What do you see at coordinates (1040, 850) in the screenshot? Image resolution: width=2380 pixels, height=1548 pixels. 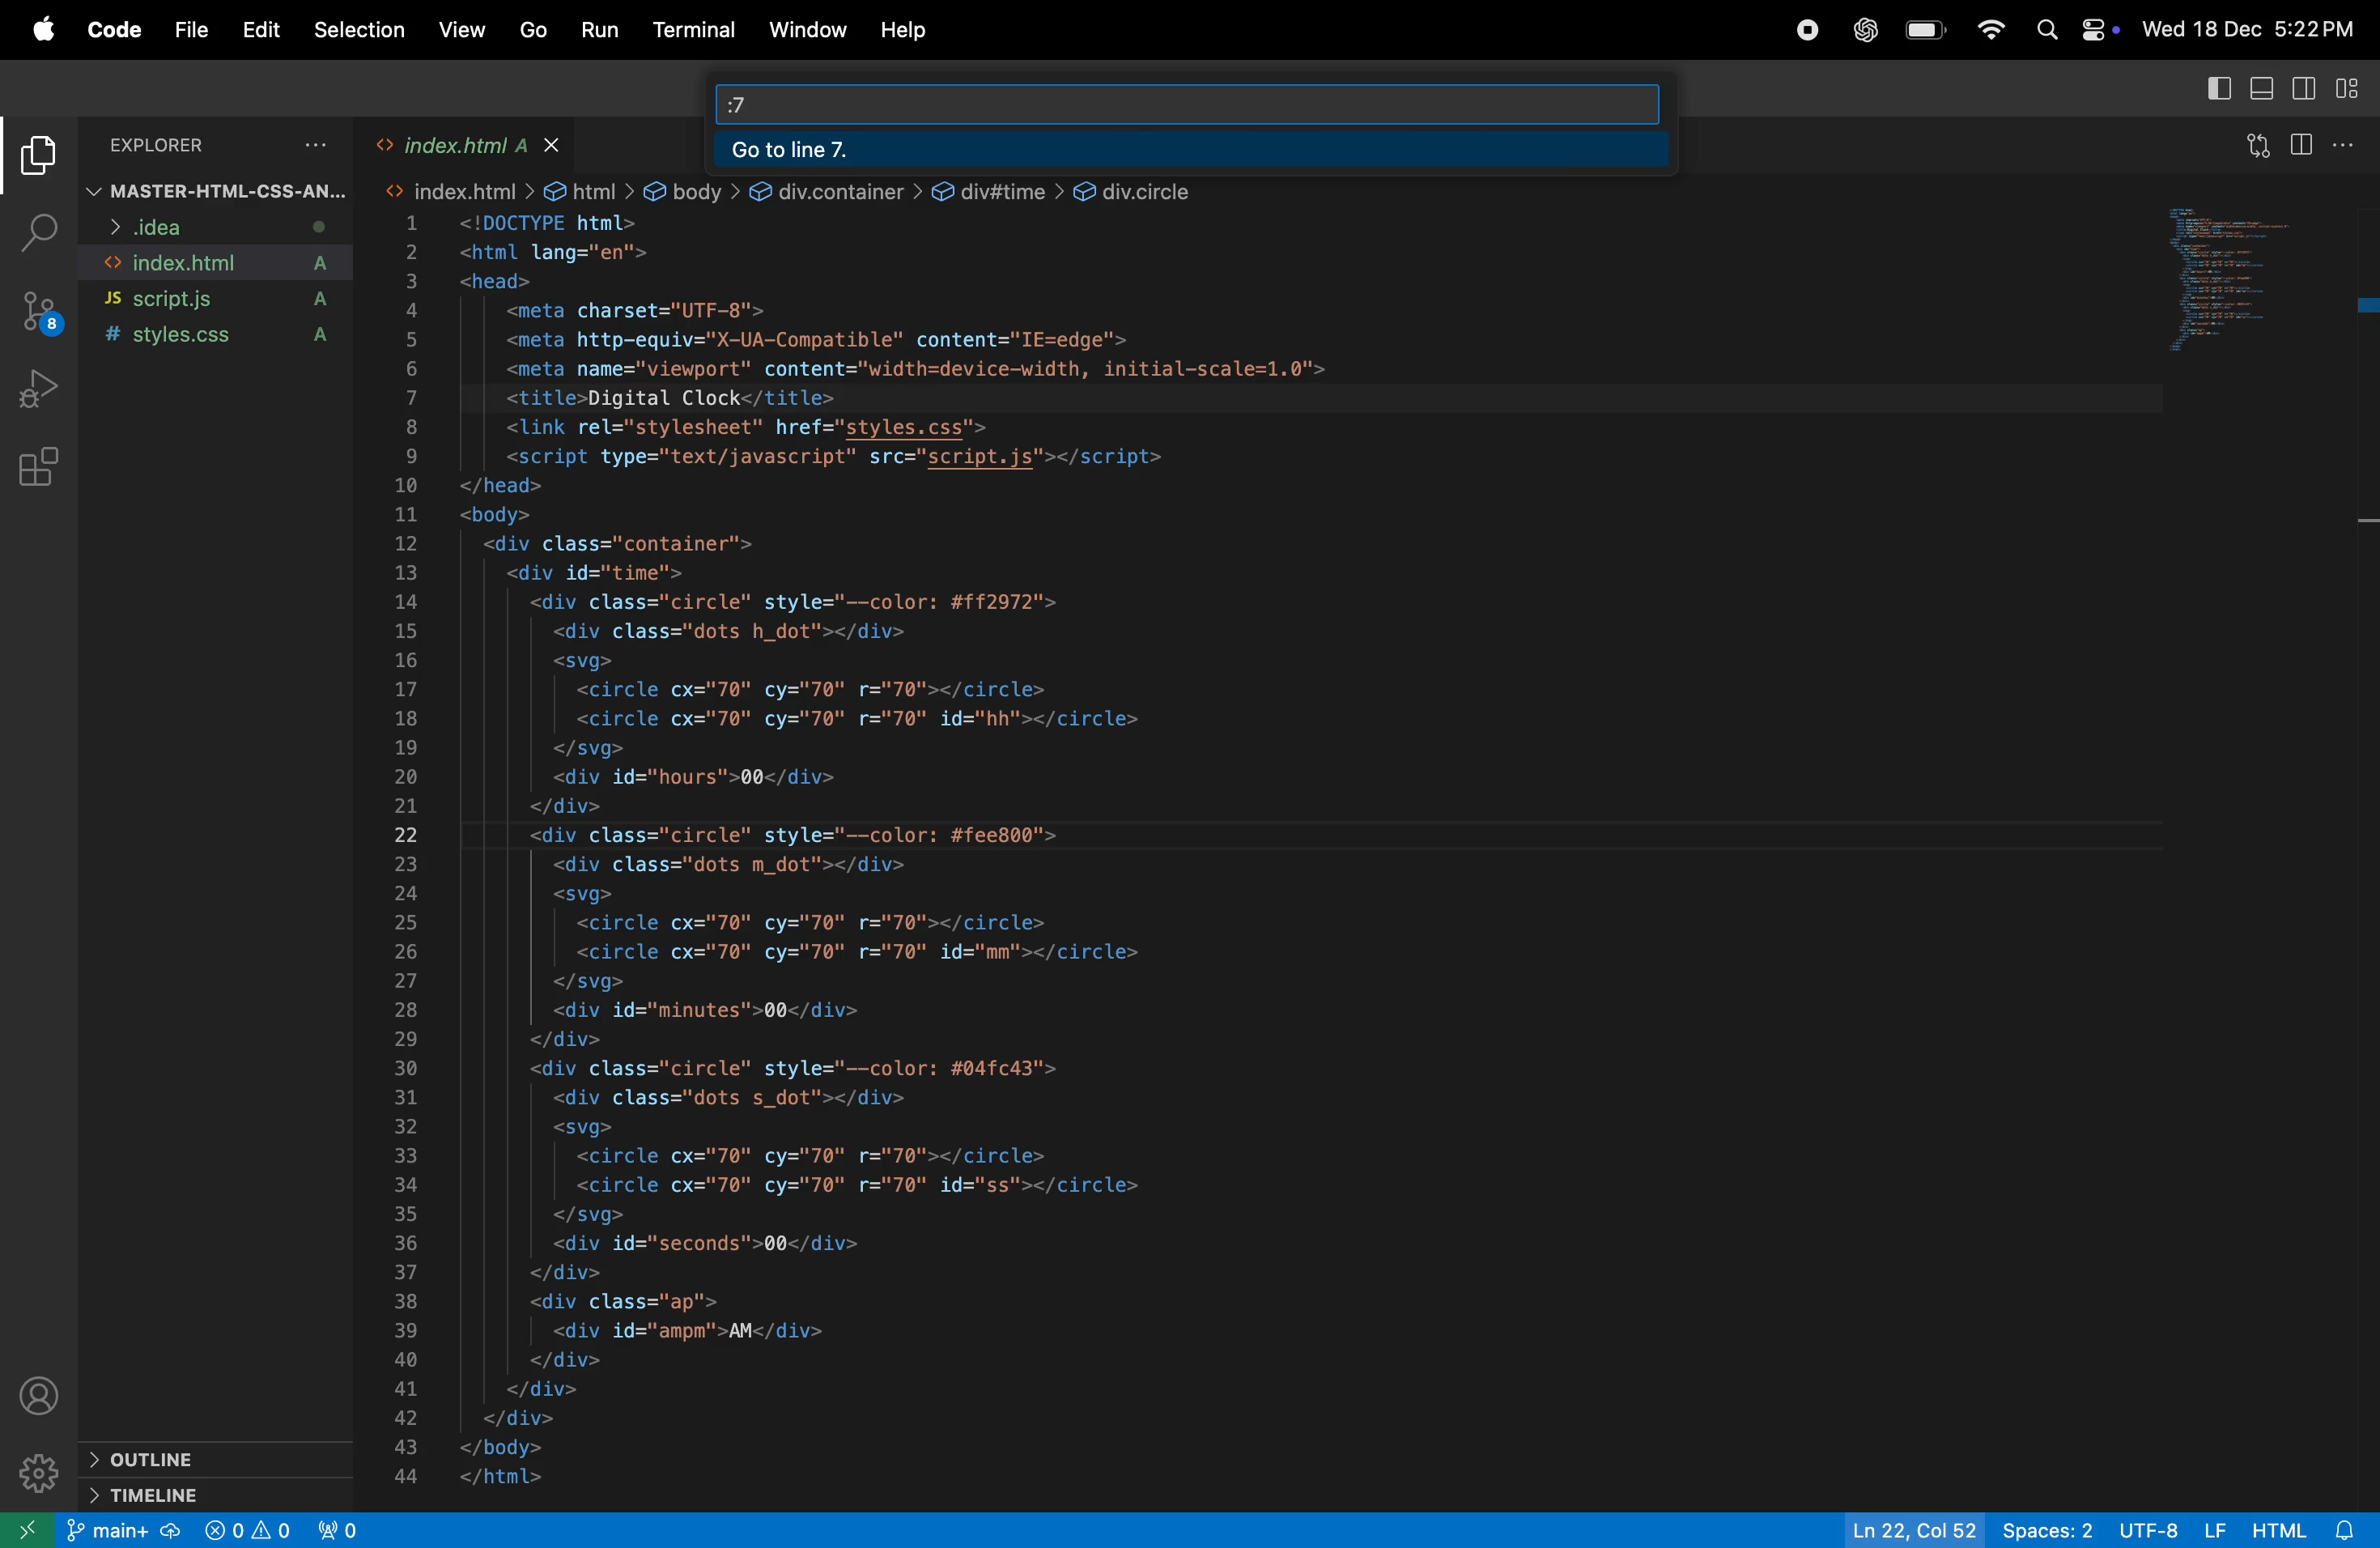 I see `code block of index.html web page` at bounding box center [1040, 850].